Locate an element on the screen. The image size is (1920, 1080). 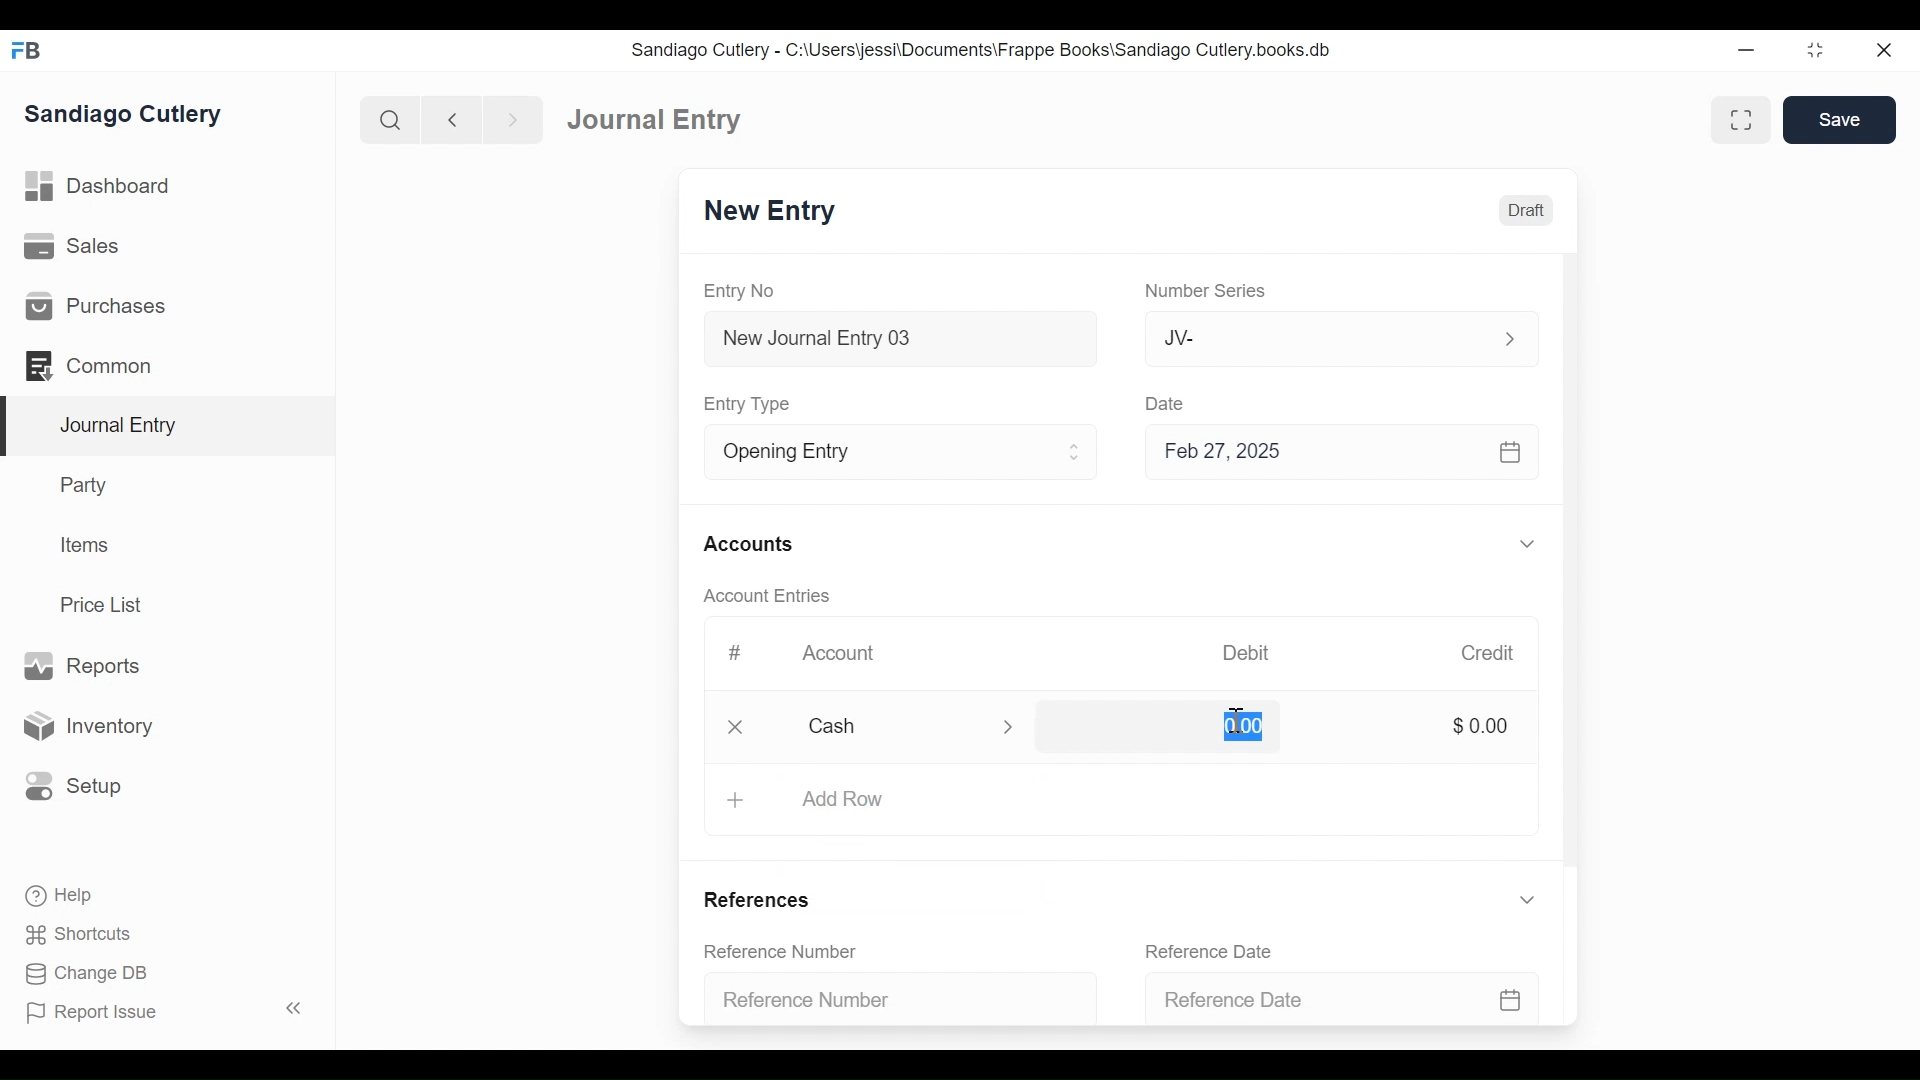
0.00 is located at coordinates (1245, 726).